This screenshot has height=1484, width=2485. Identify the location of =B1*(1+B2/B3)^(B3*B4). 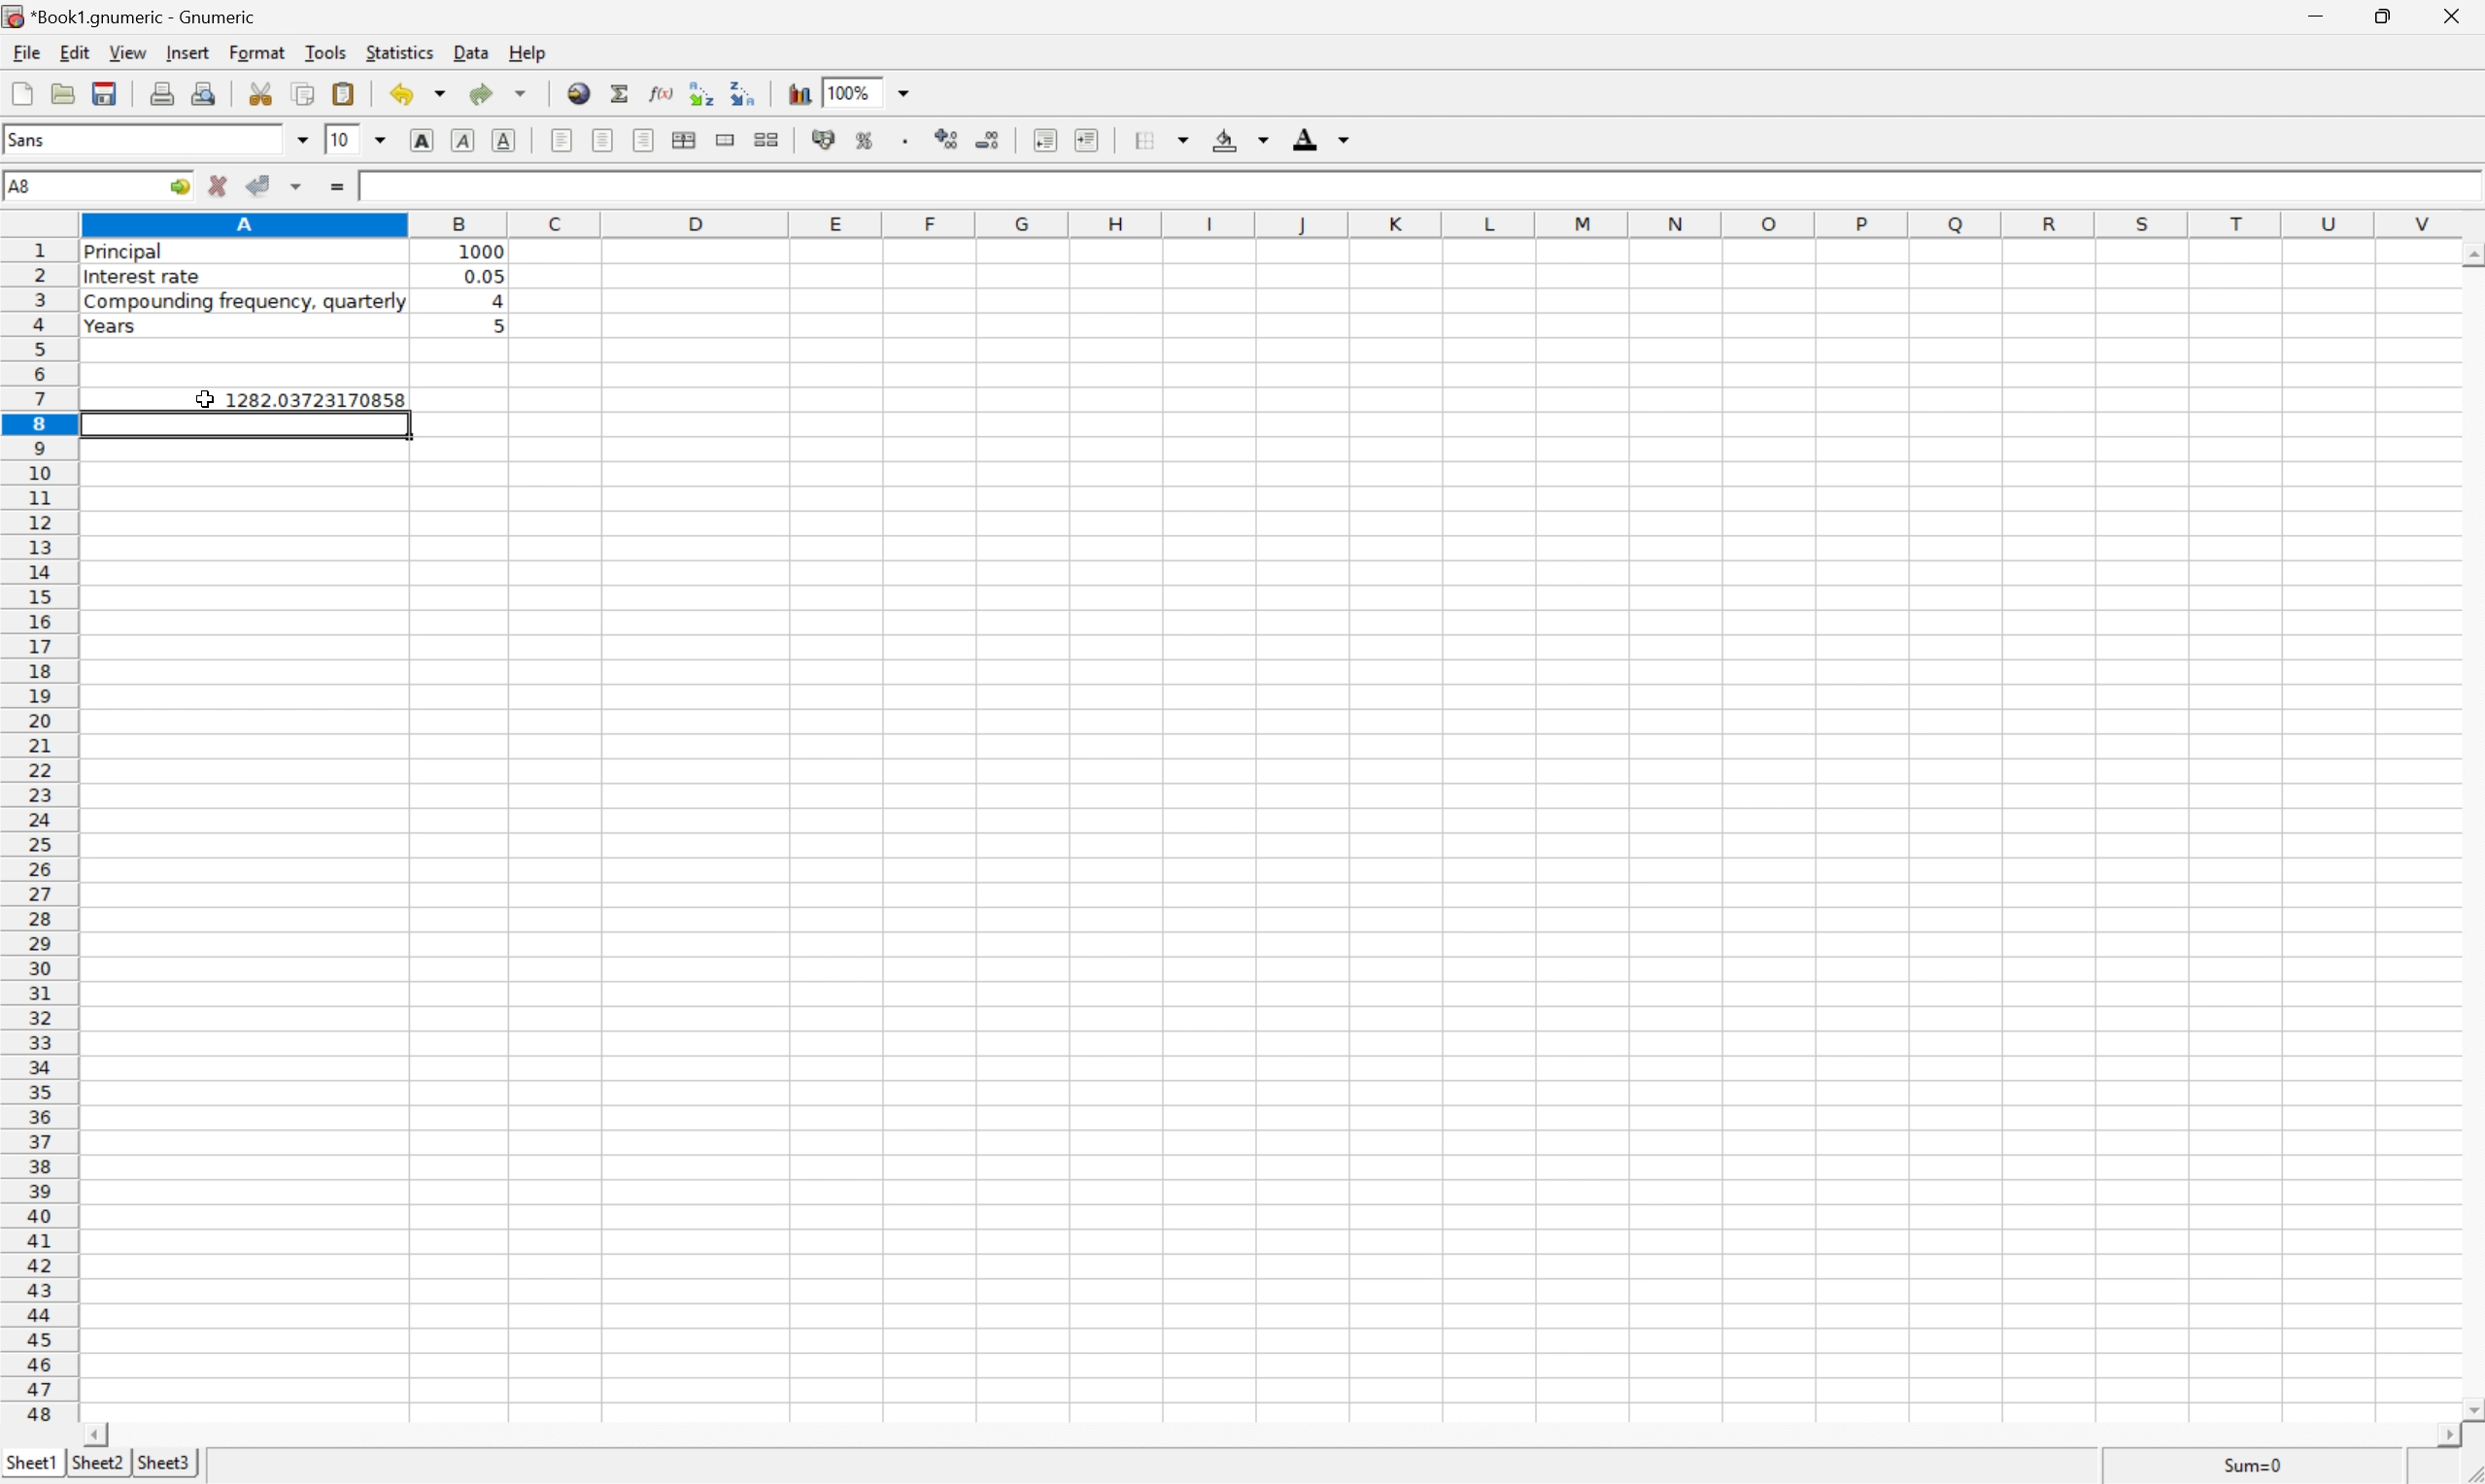
(457, 186).